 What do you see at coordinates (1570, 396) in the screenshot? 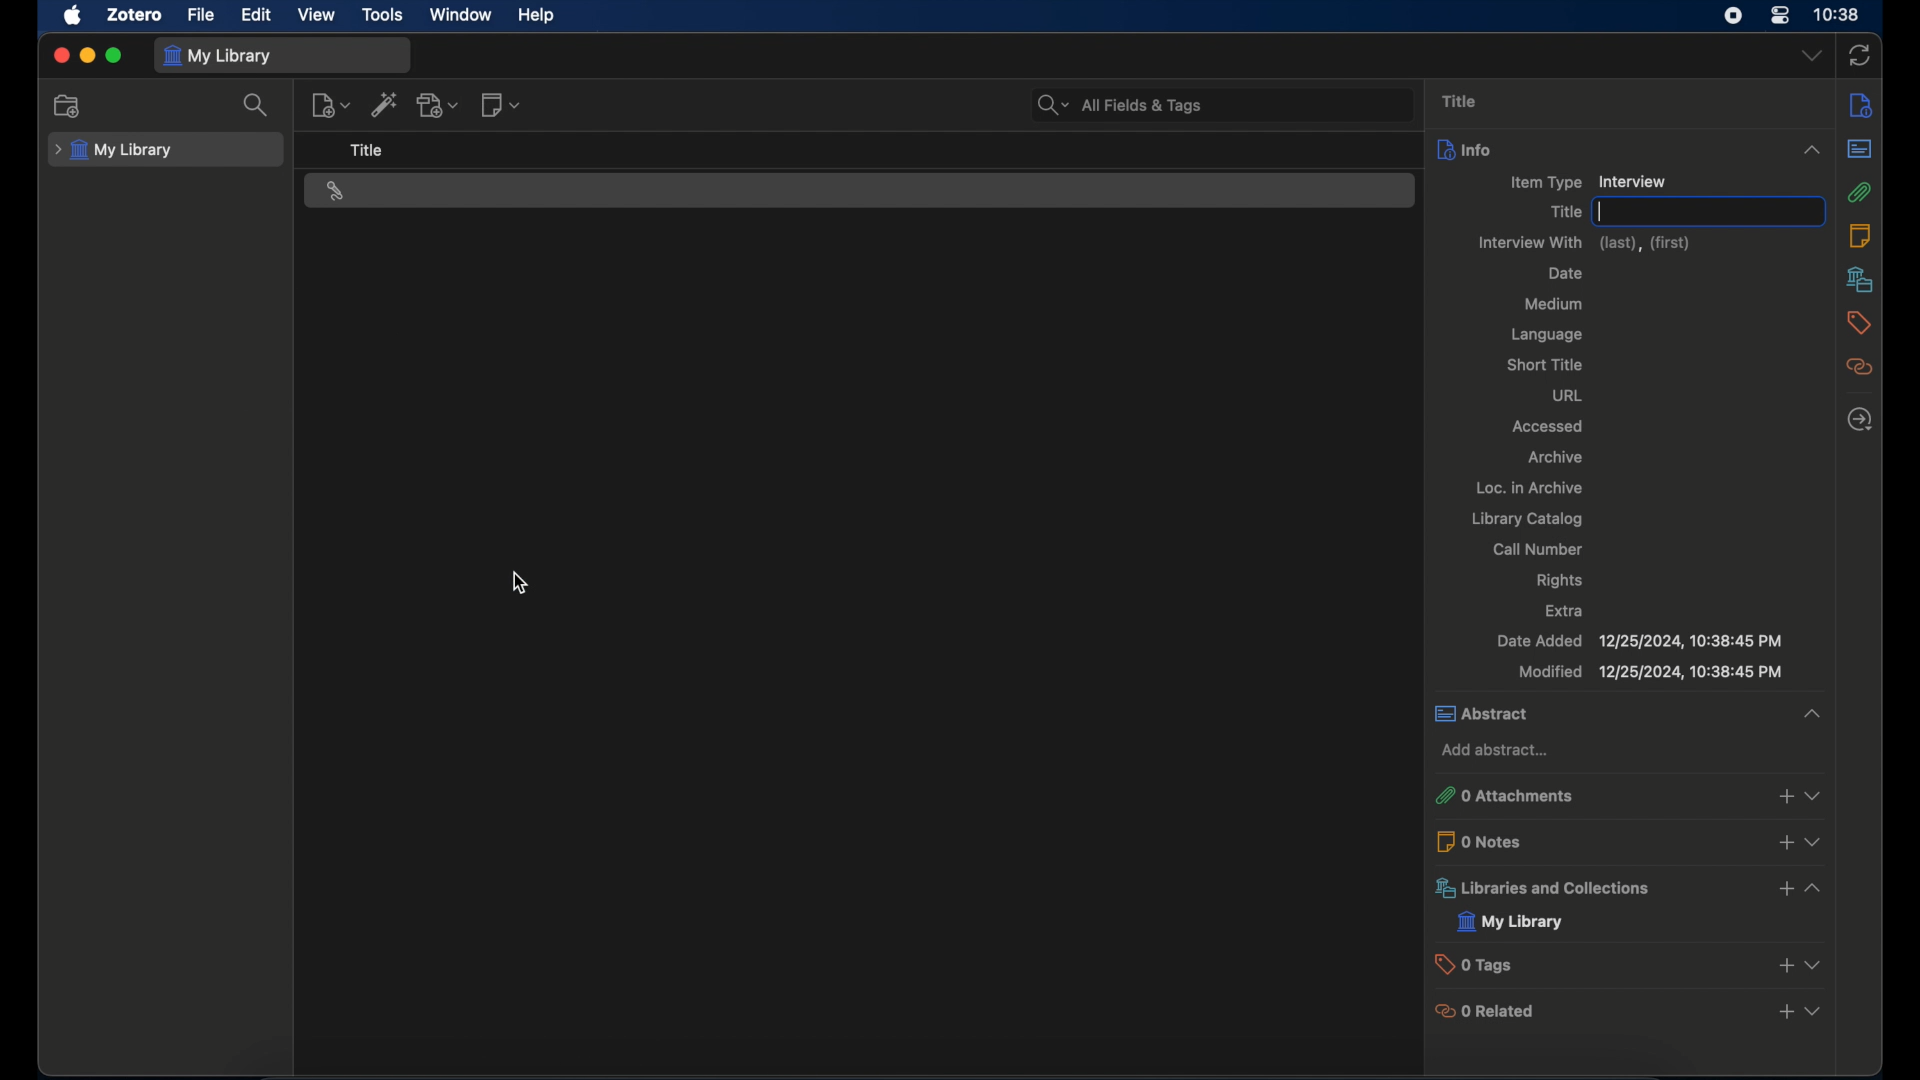
I see `url` at bounding box center [1570, 396].